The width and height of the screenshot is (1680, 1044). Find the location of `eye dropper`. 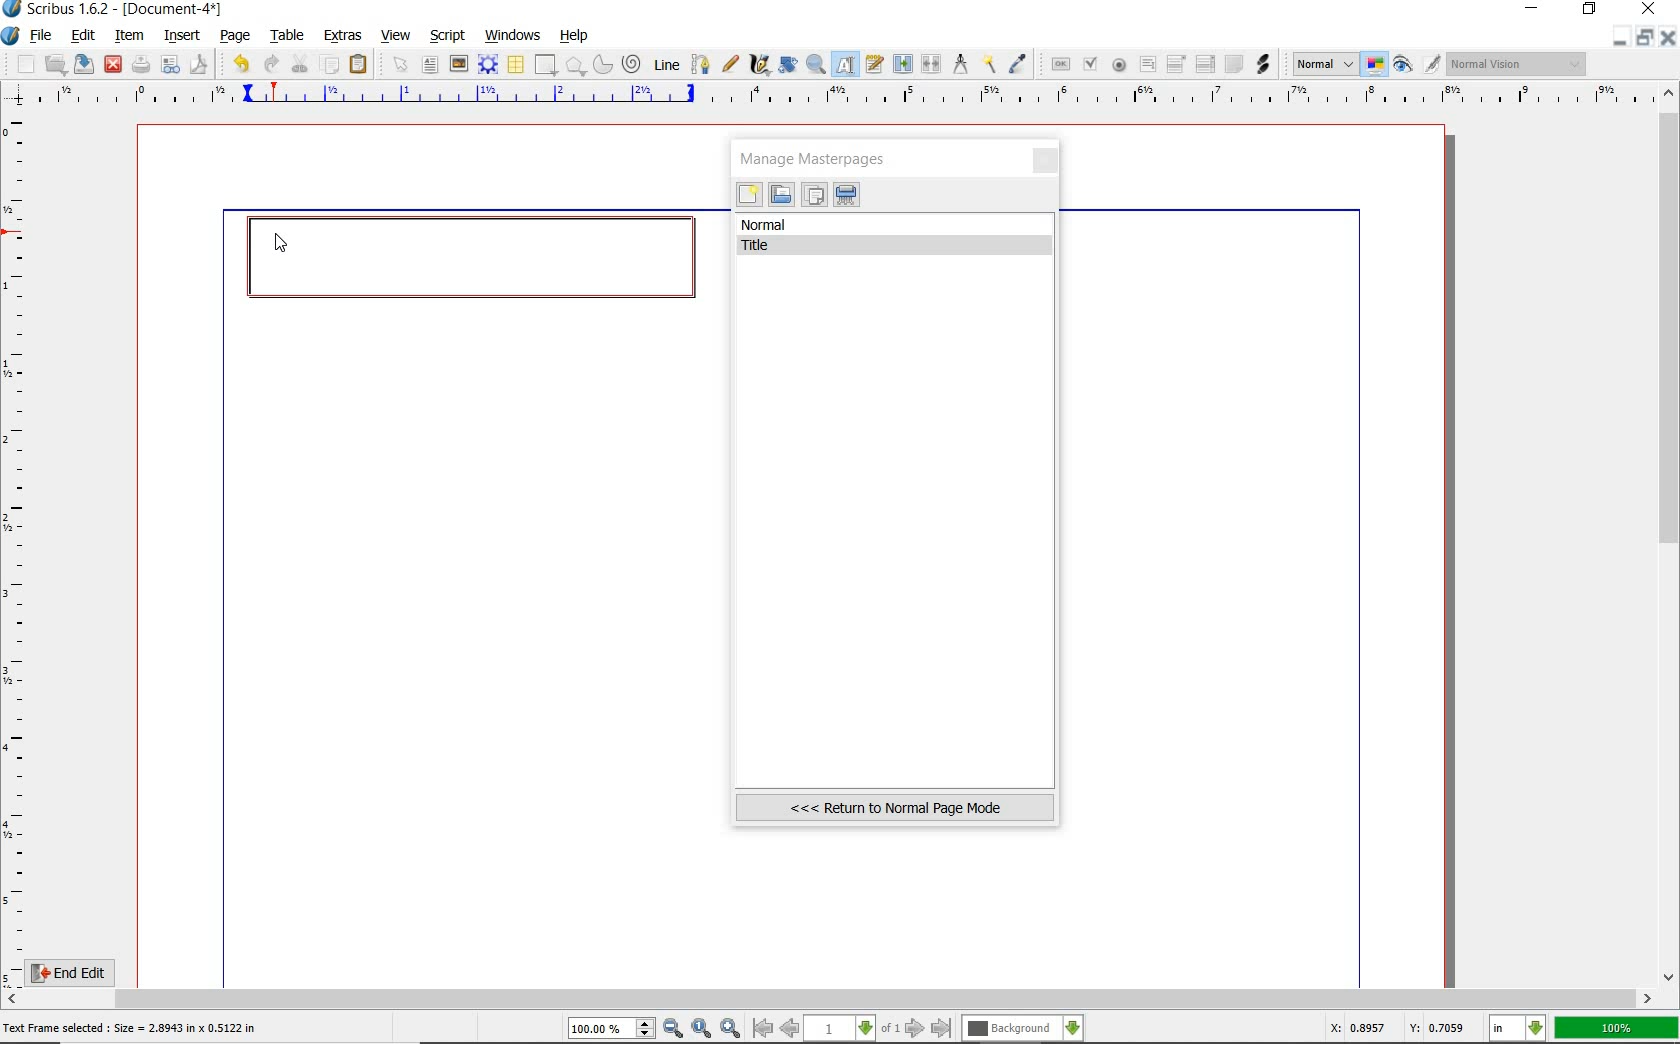

eye dropper is located at coordinates (1019, 64).